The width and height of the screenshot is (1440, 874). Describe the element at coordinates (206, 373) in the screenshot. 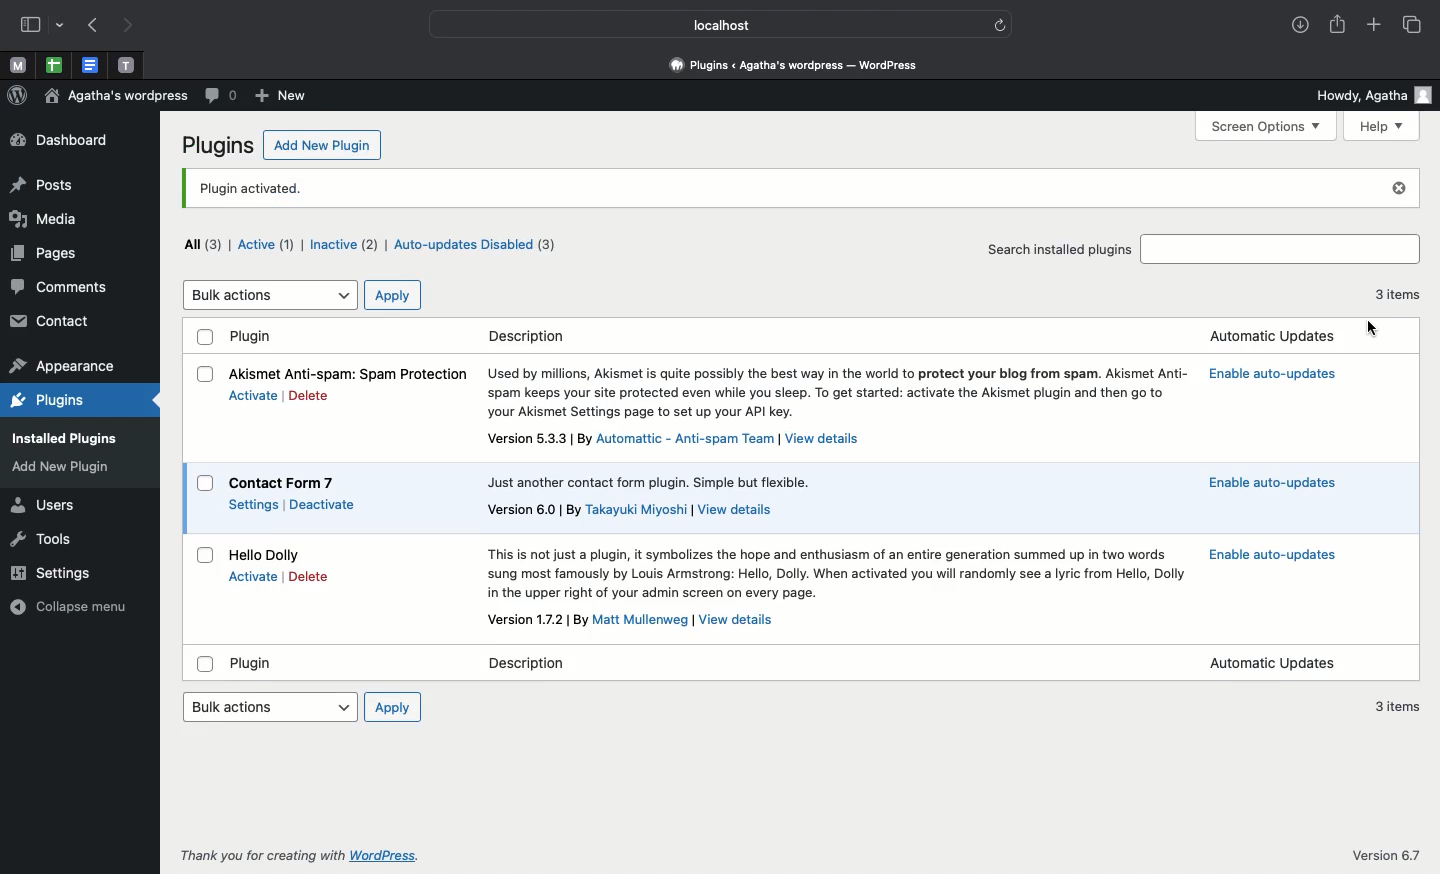

I see `Checkbox` at that location.